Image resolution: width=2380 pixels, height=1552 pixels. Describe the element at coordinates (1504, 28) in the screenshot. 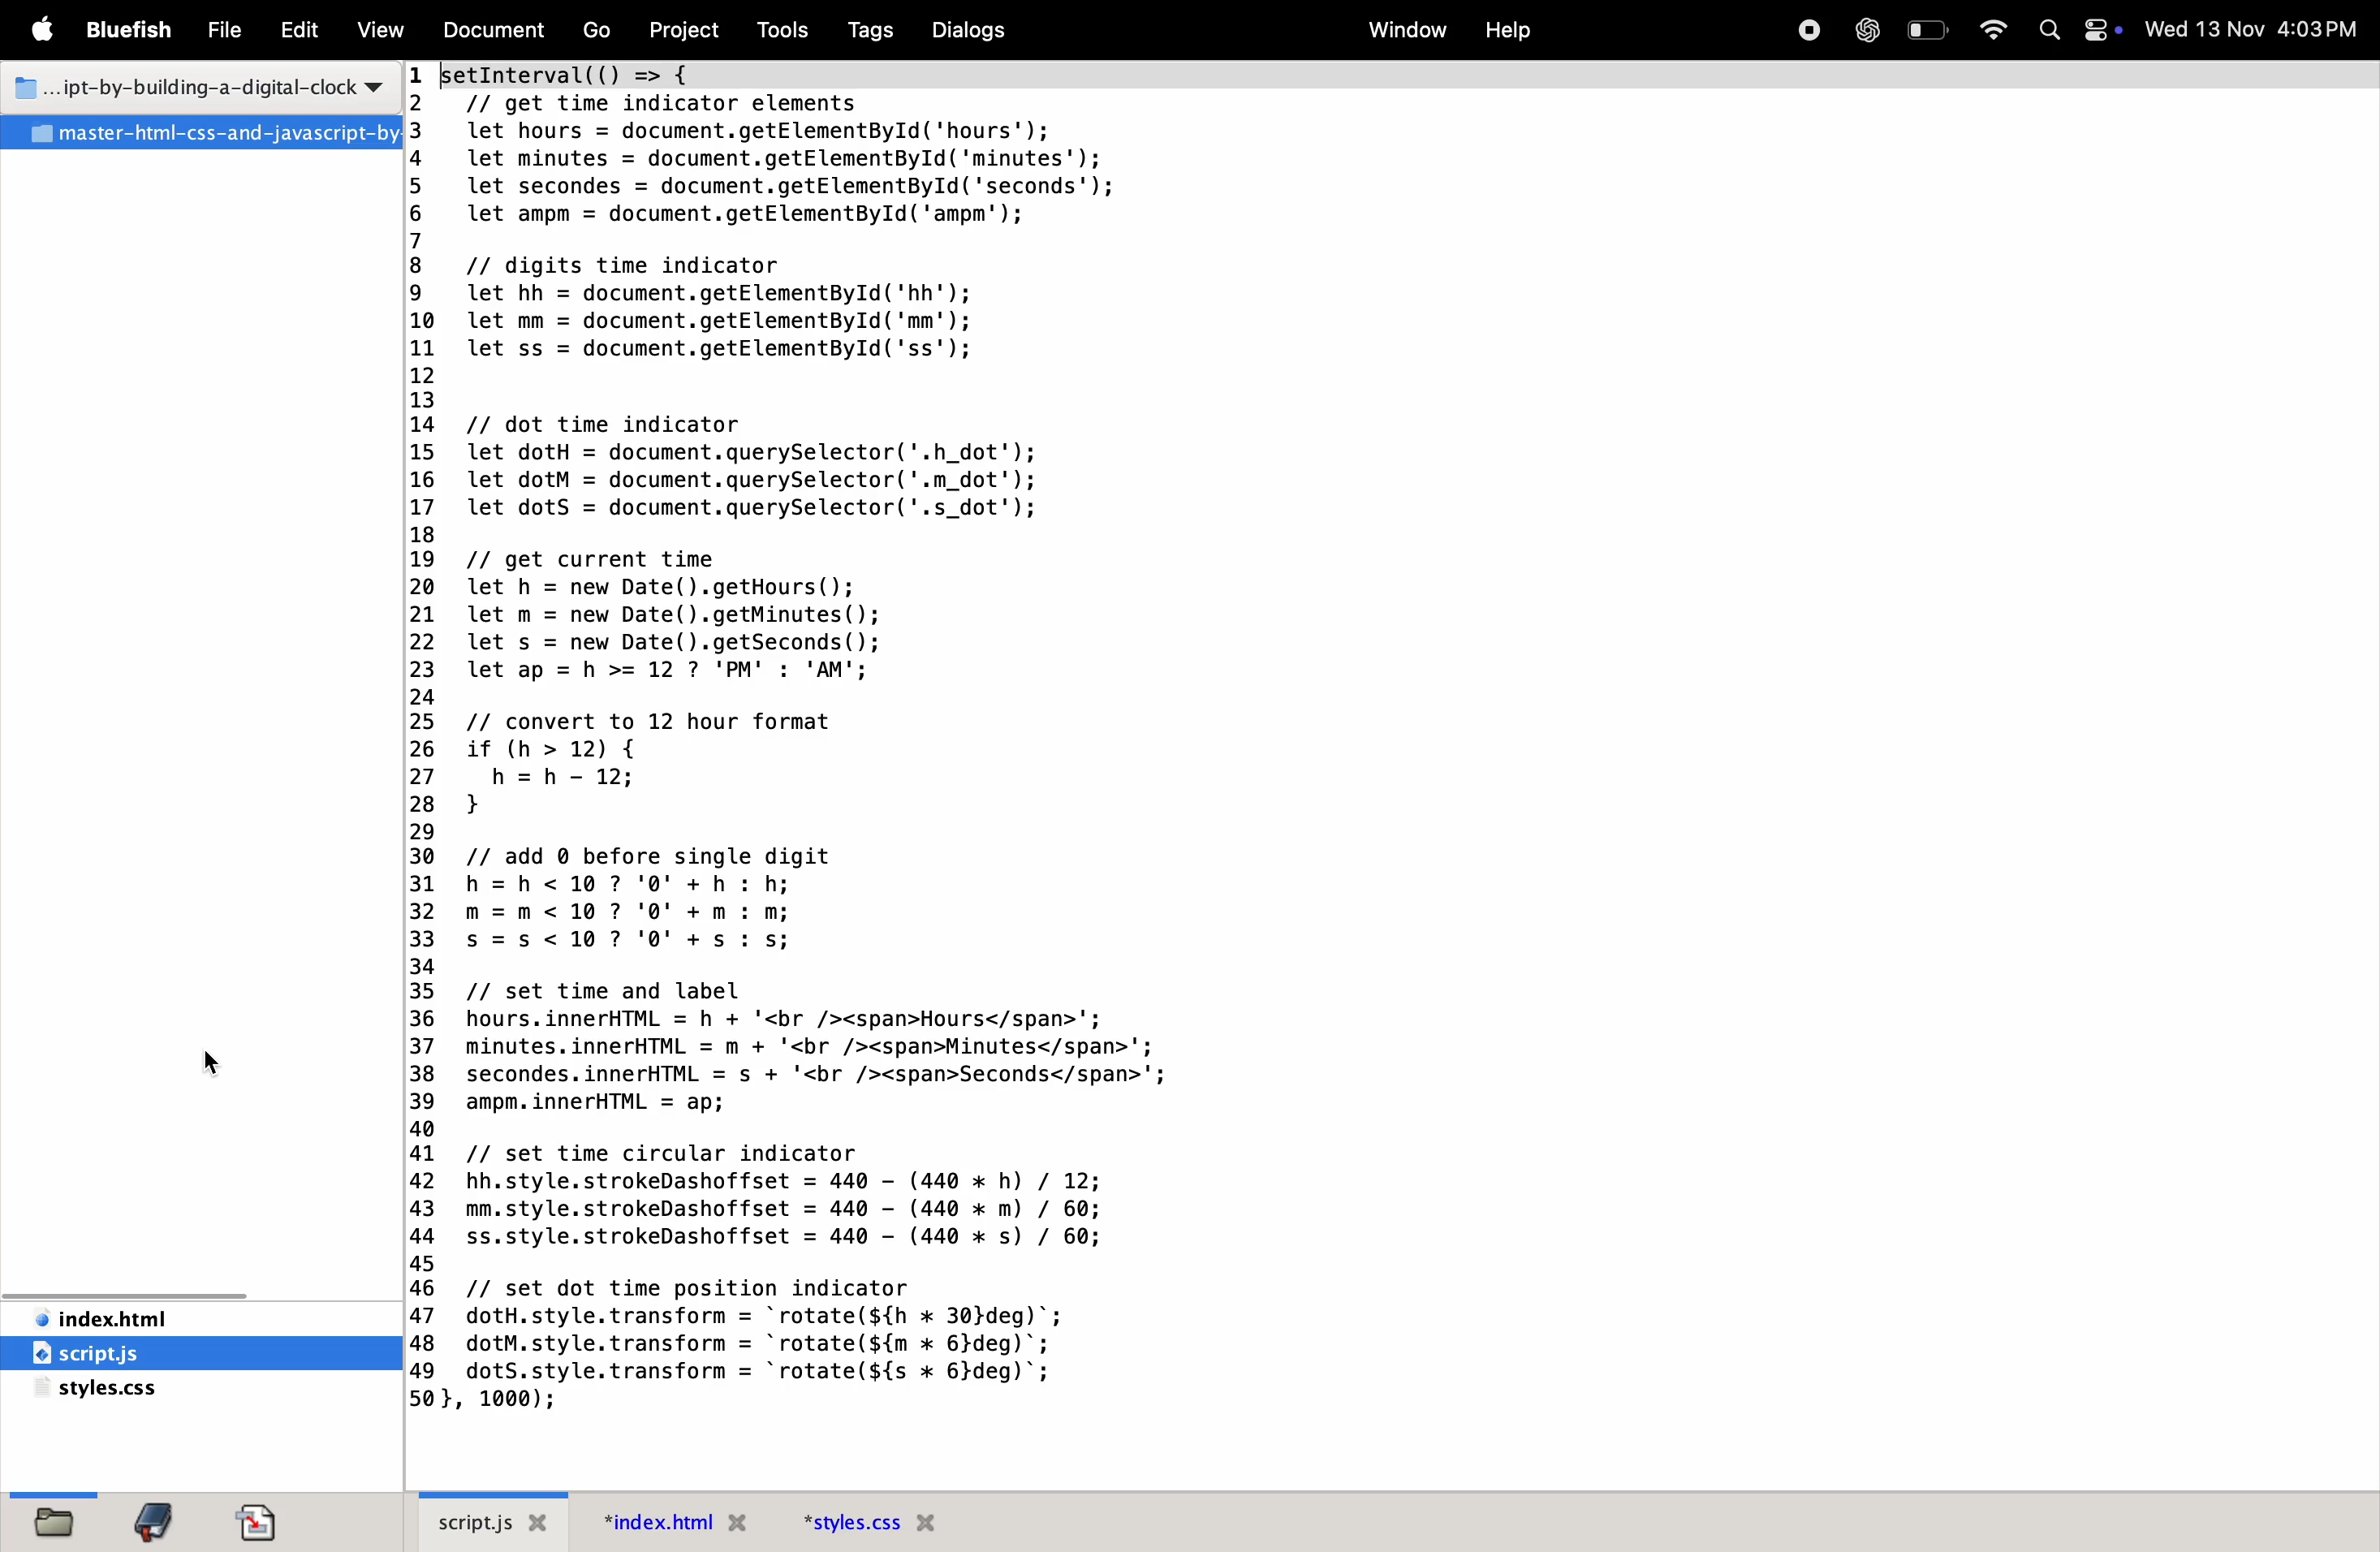

I see `help` at that location.